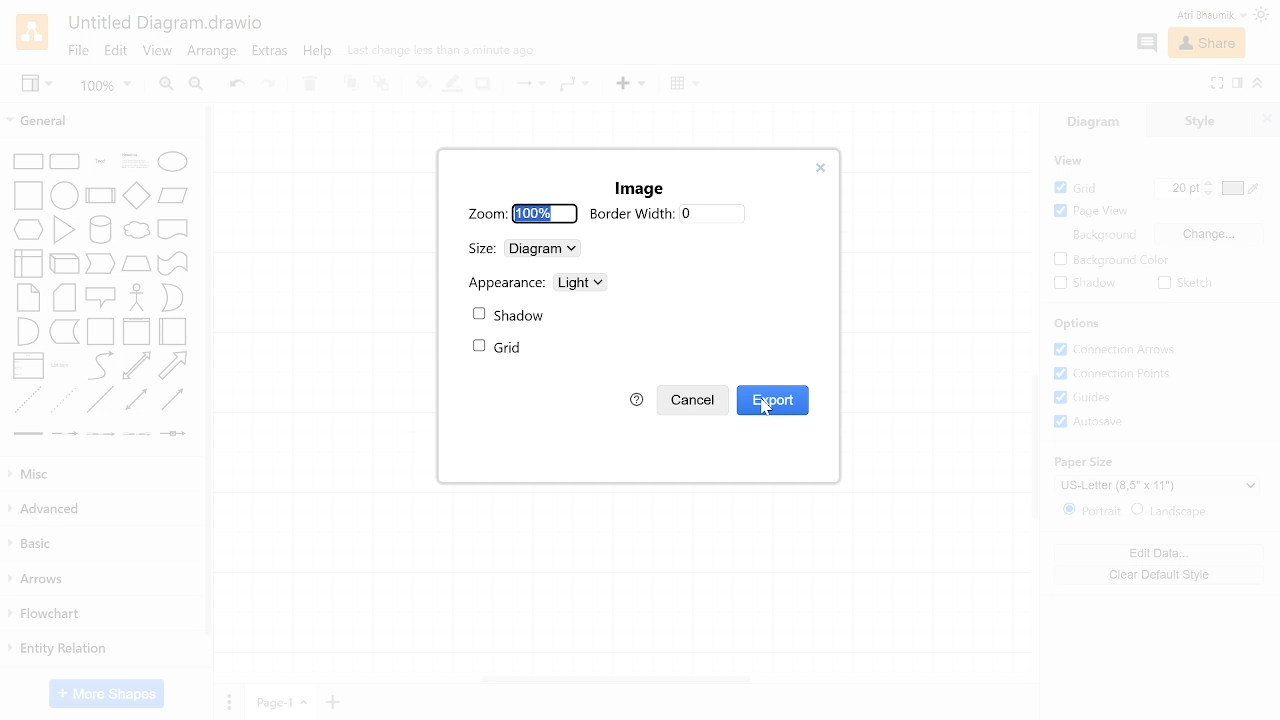 The width and height of the screenshot is (1280, 720). Describe the element at coordinates (236, 86) in the screenshot. I see `Undo` at that location.